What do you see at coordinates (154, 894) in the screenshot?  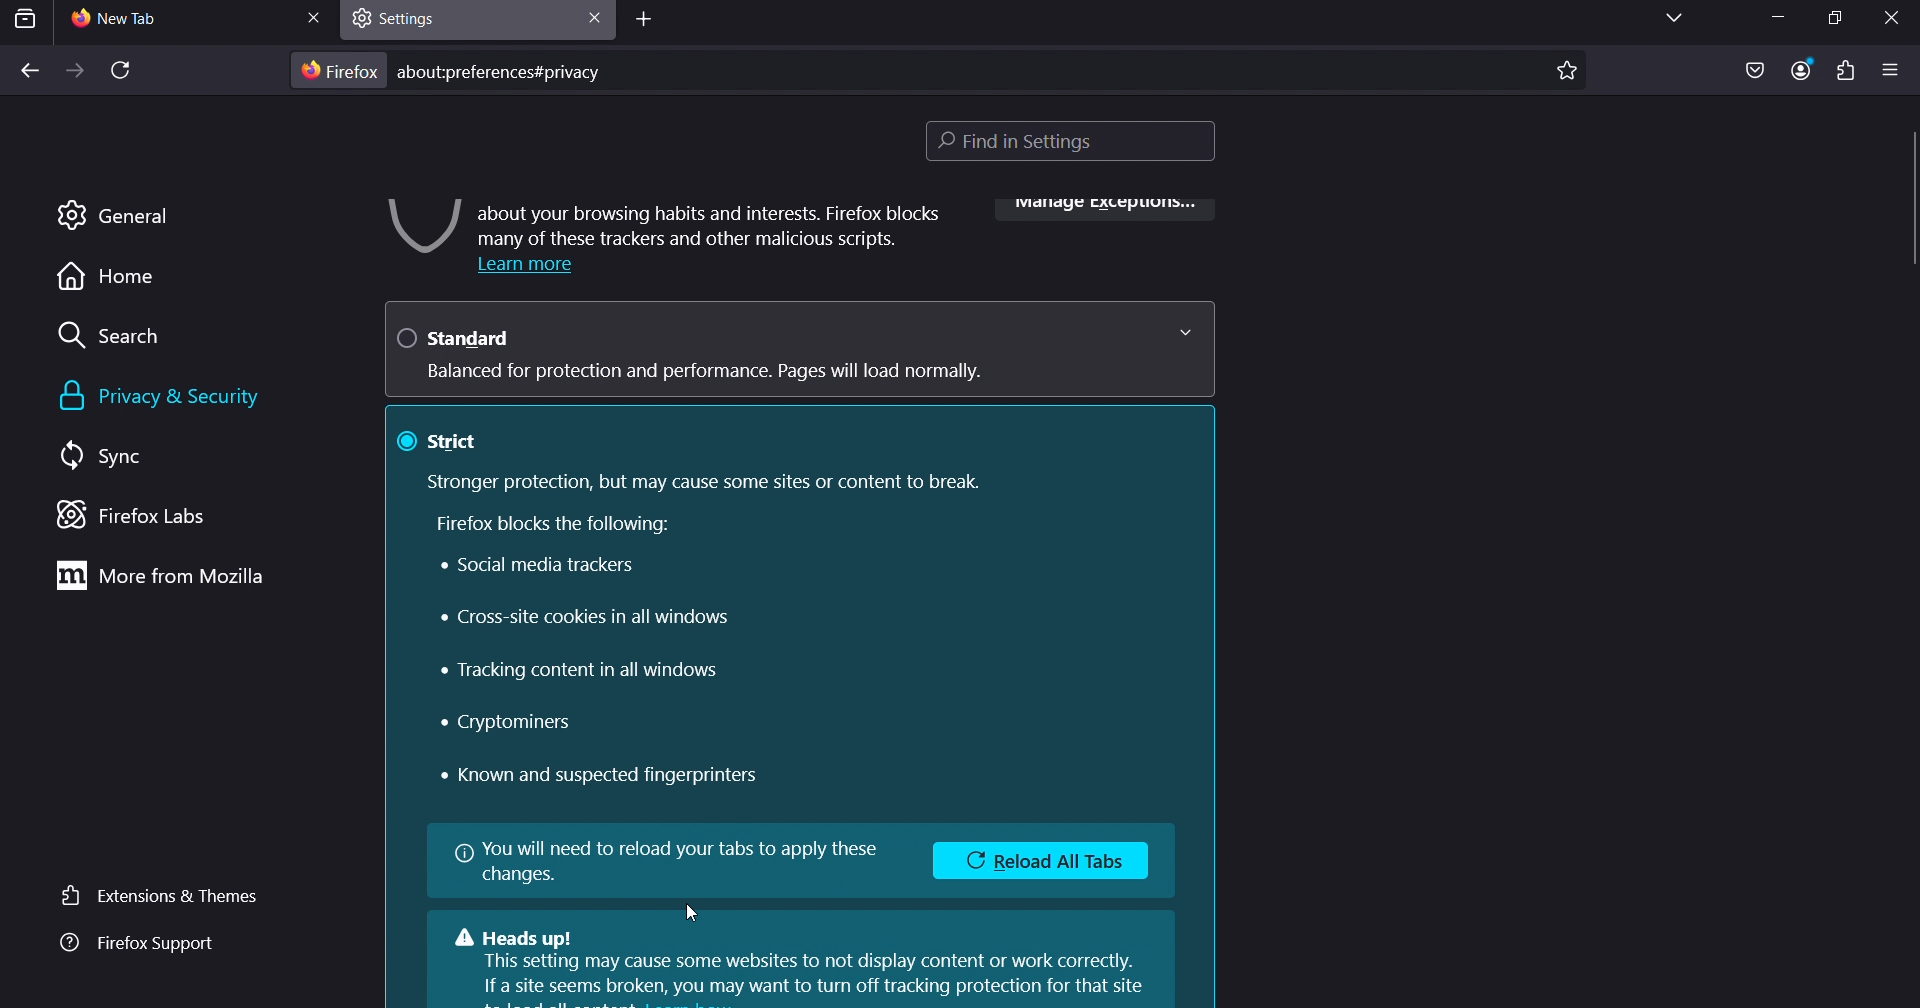 I see `extensions & themes` at bounding box center [154, 894].